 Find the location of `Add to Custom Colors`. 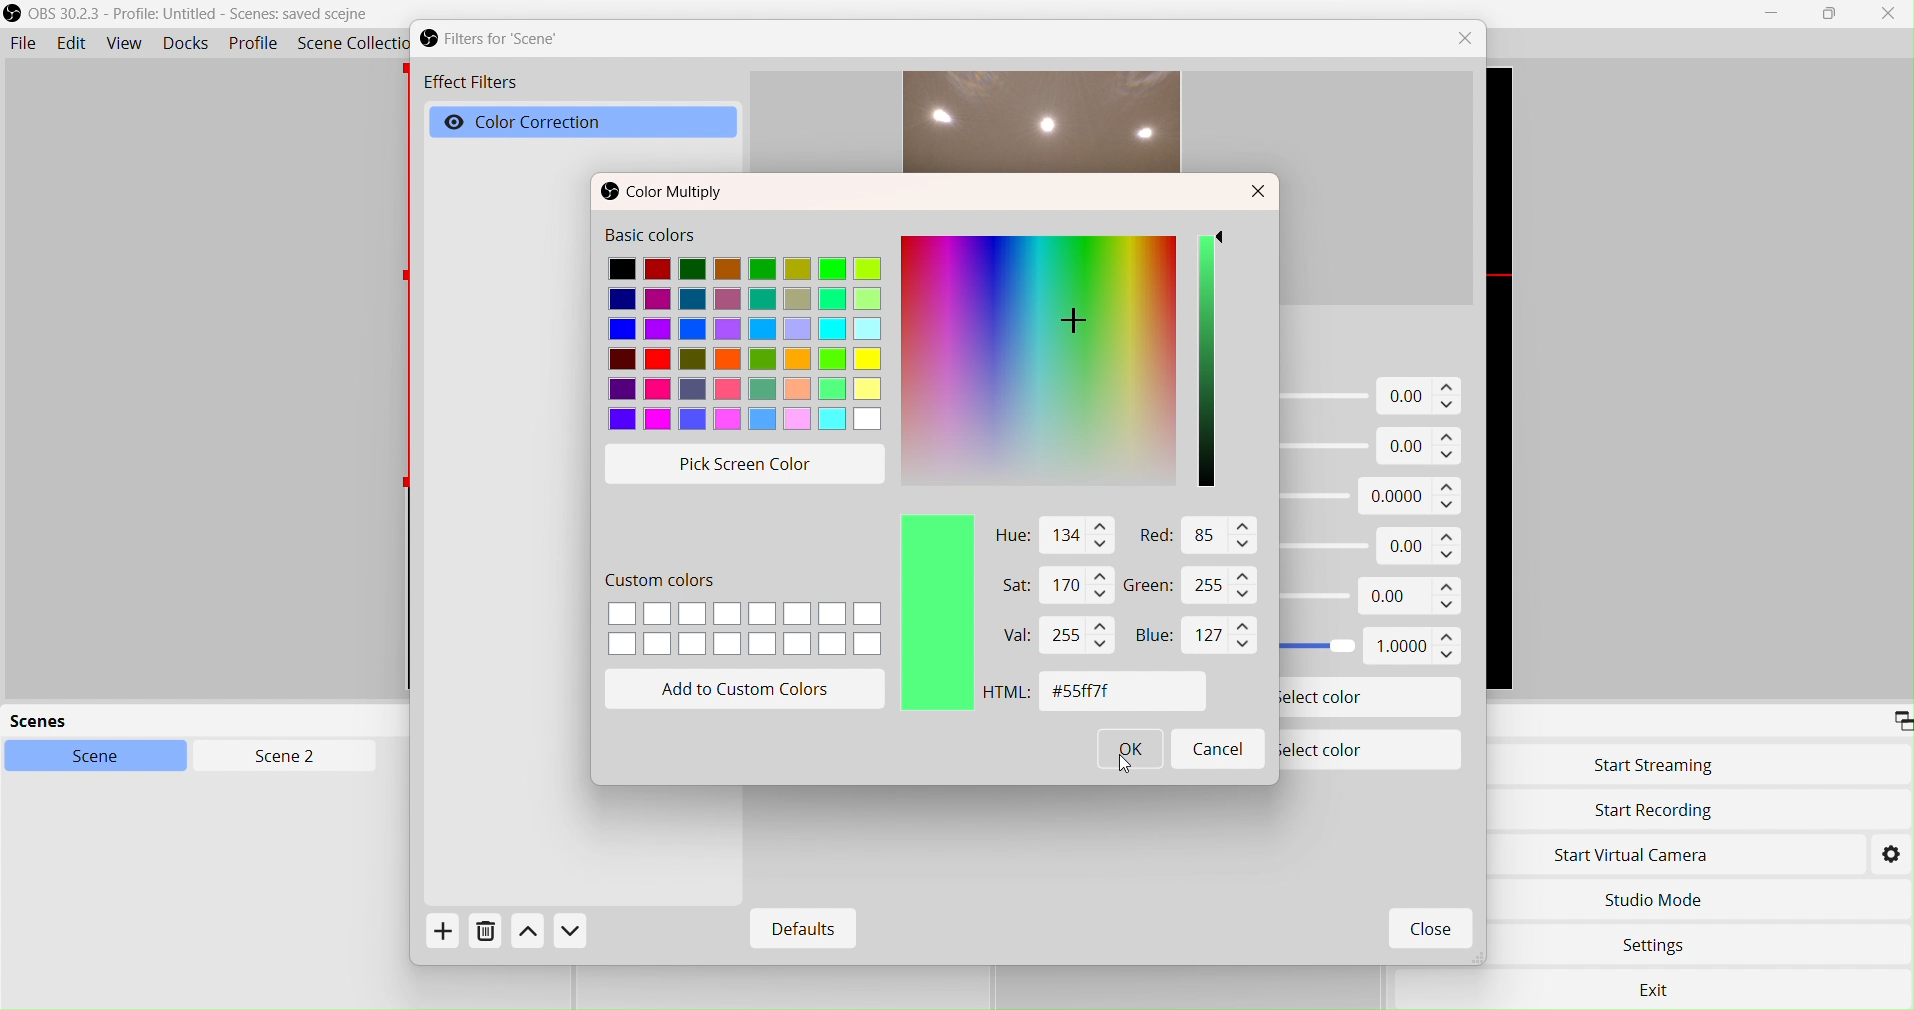

Add to Custom Colors is located at coordinates (750, 690).